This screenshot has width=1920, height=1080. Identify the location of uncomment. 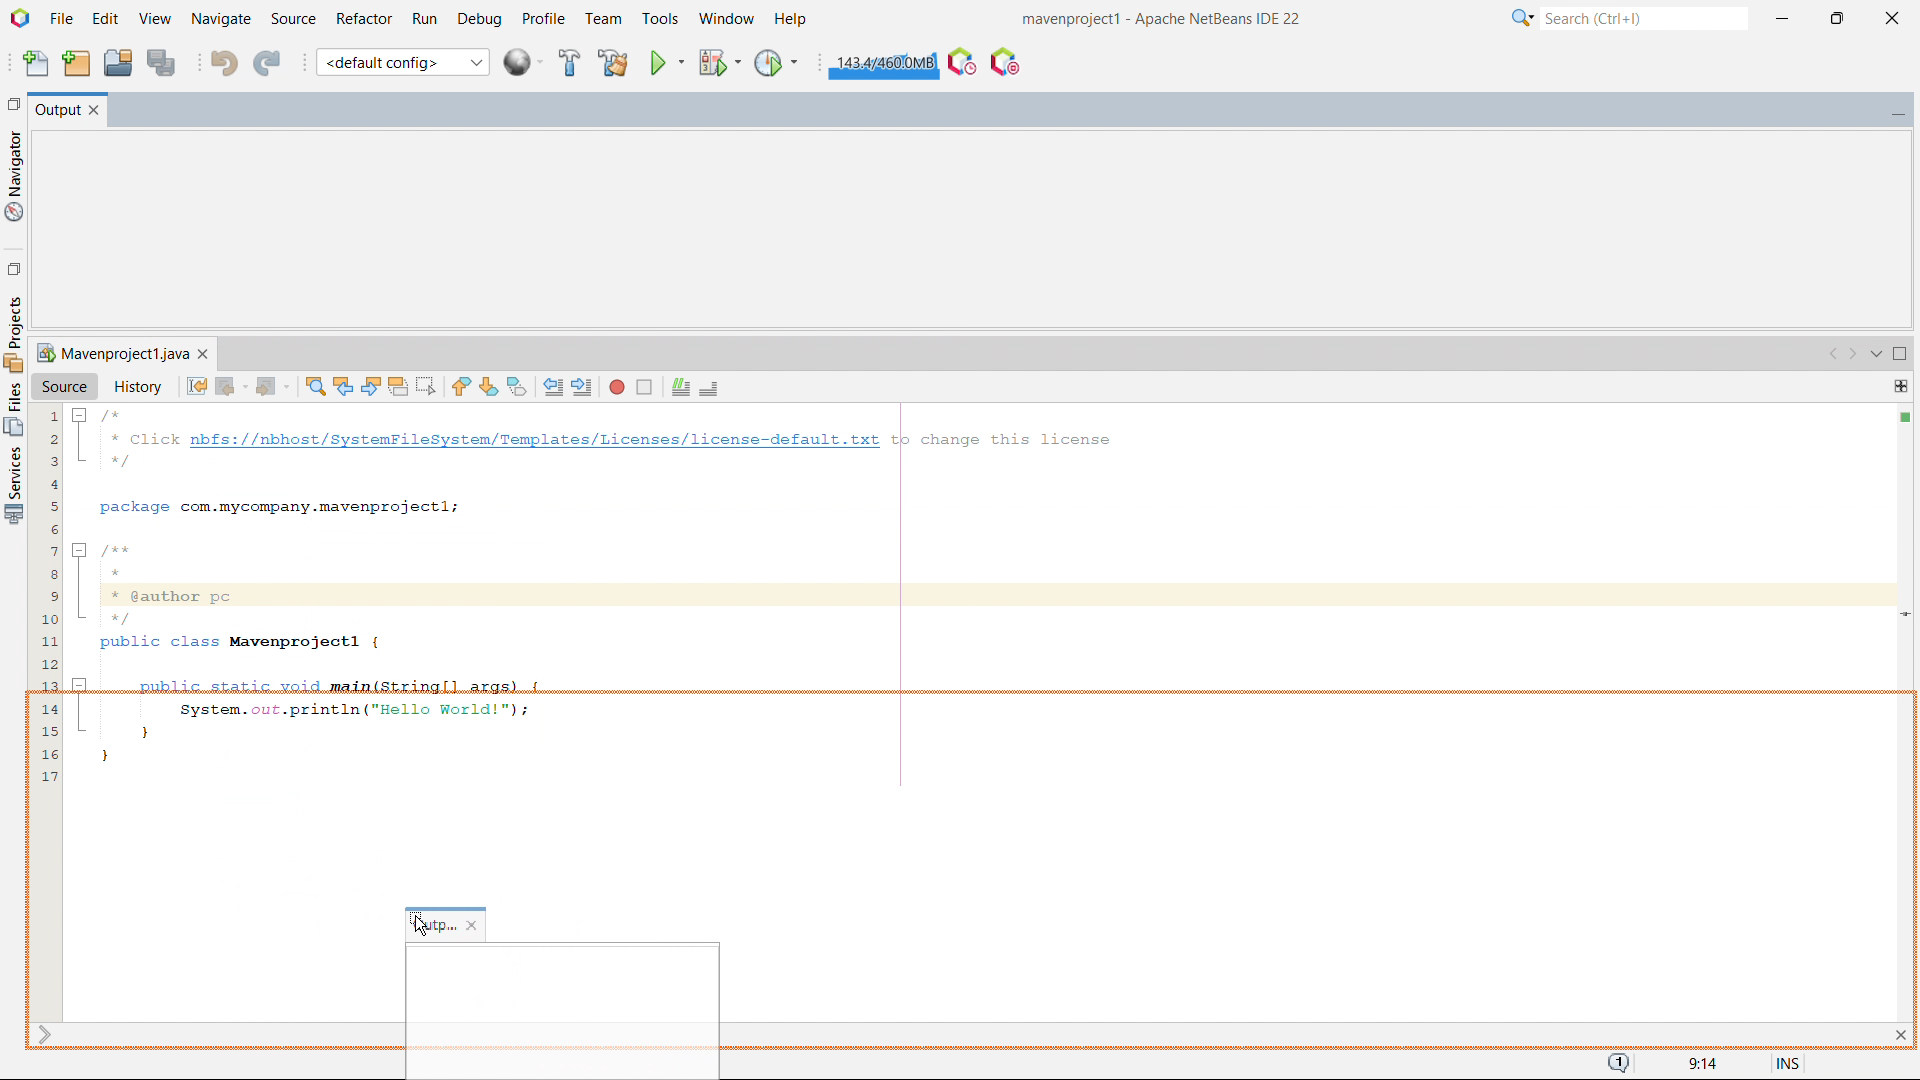
(710, 389).